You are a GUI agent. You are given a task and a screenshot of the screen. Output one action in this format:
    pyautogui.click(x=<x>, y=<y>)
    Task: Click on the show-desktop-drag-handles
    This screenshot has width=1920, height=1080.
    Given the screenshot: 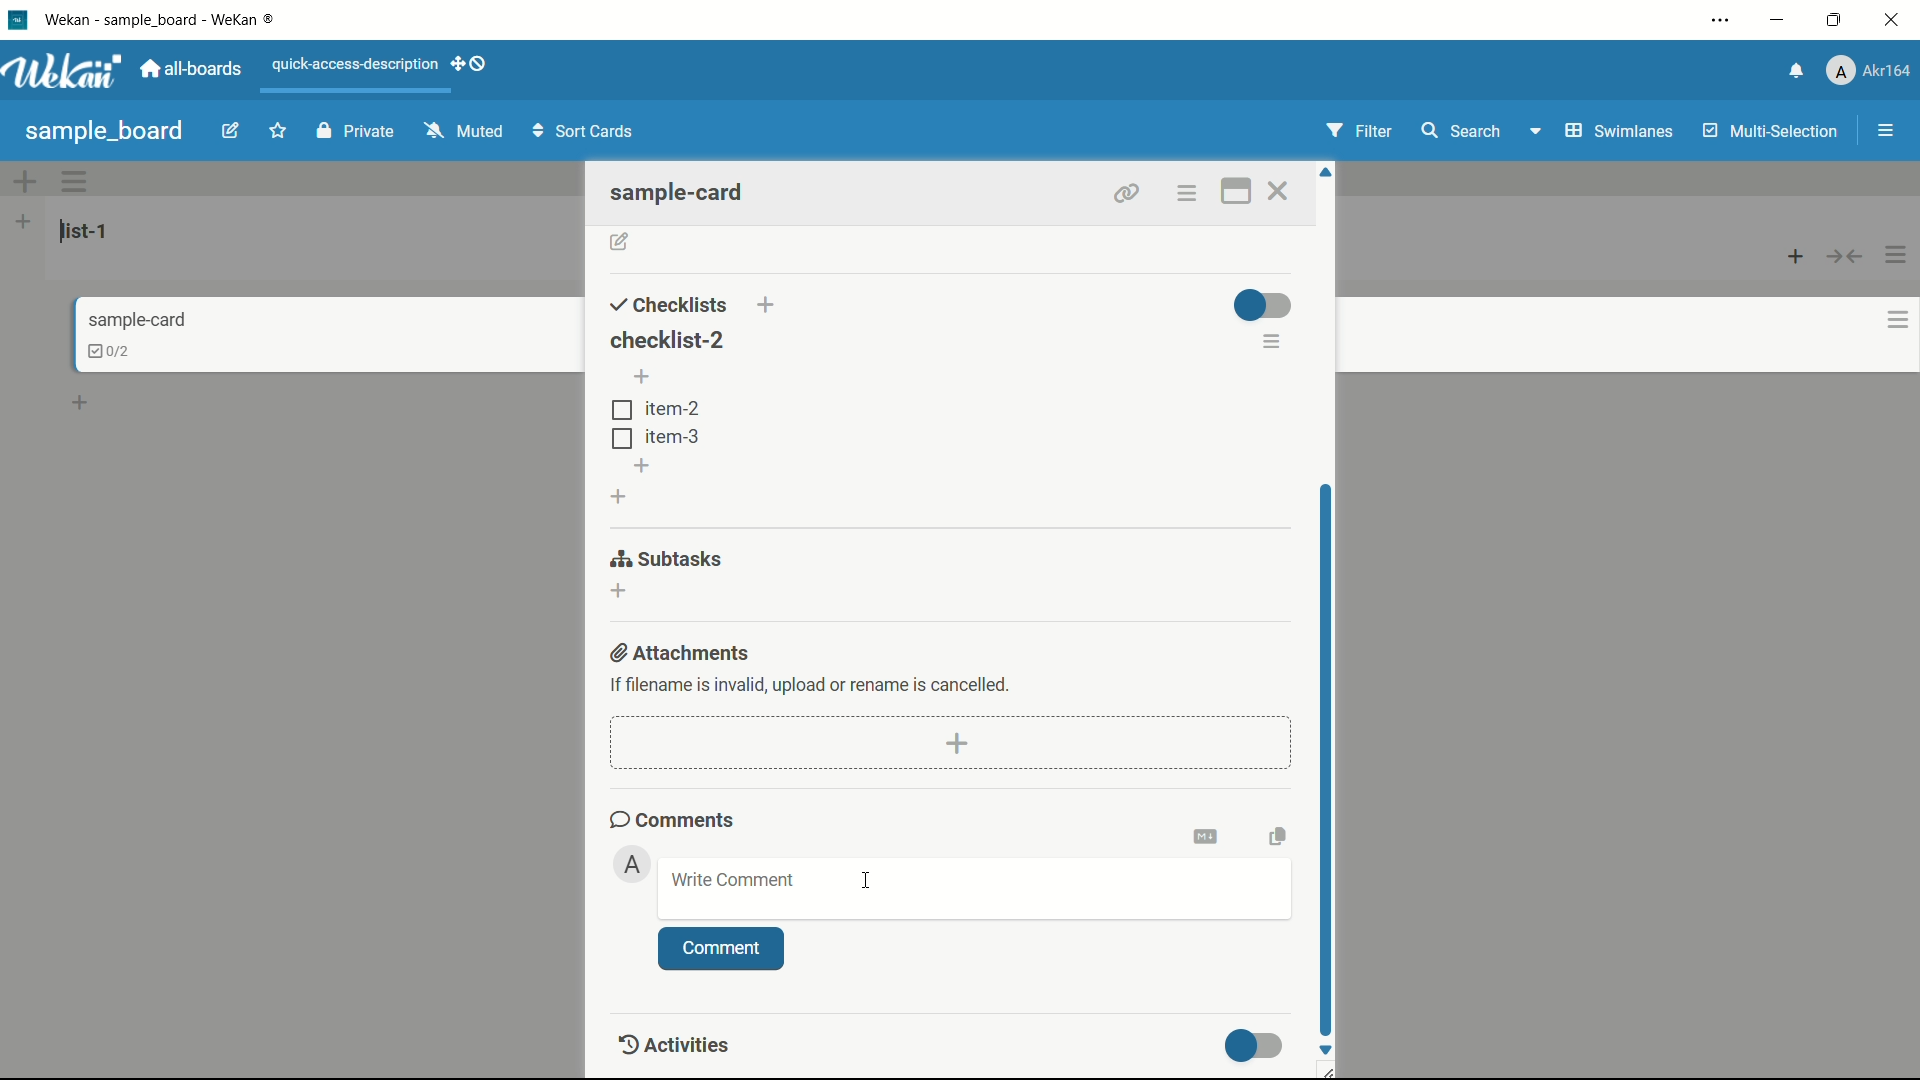 What is the action you would take?
    pyautogui.click(x=471, y=66)
    